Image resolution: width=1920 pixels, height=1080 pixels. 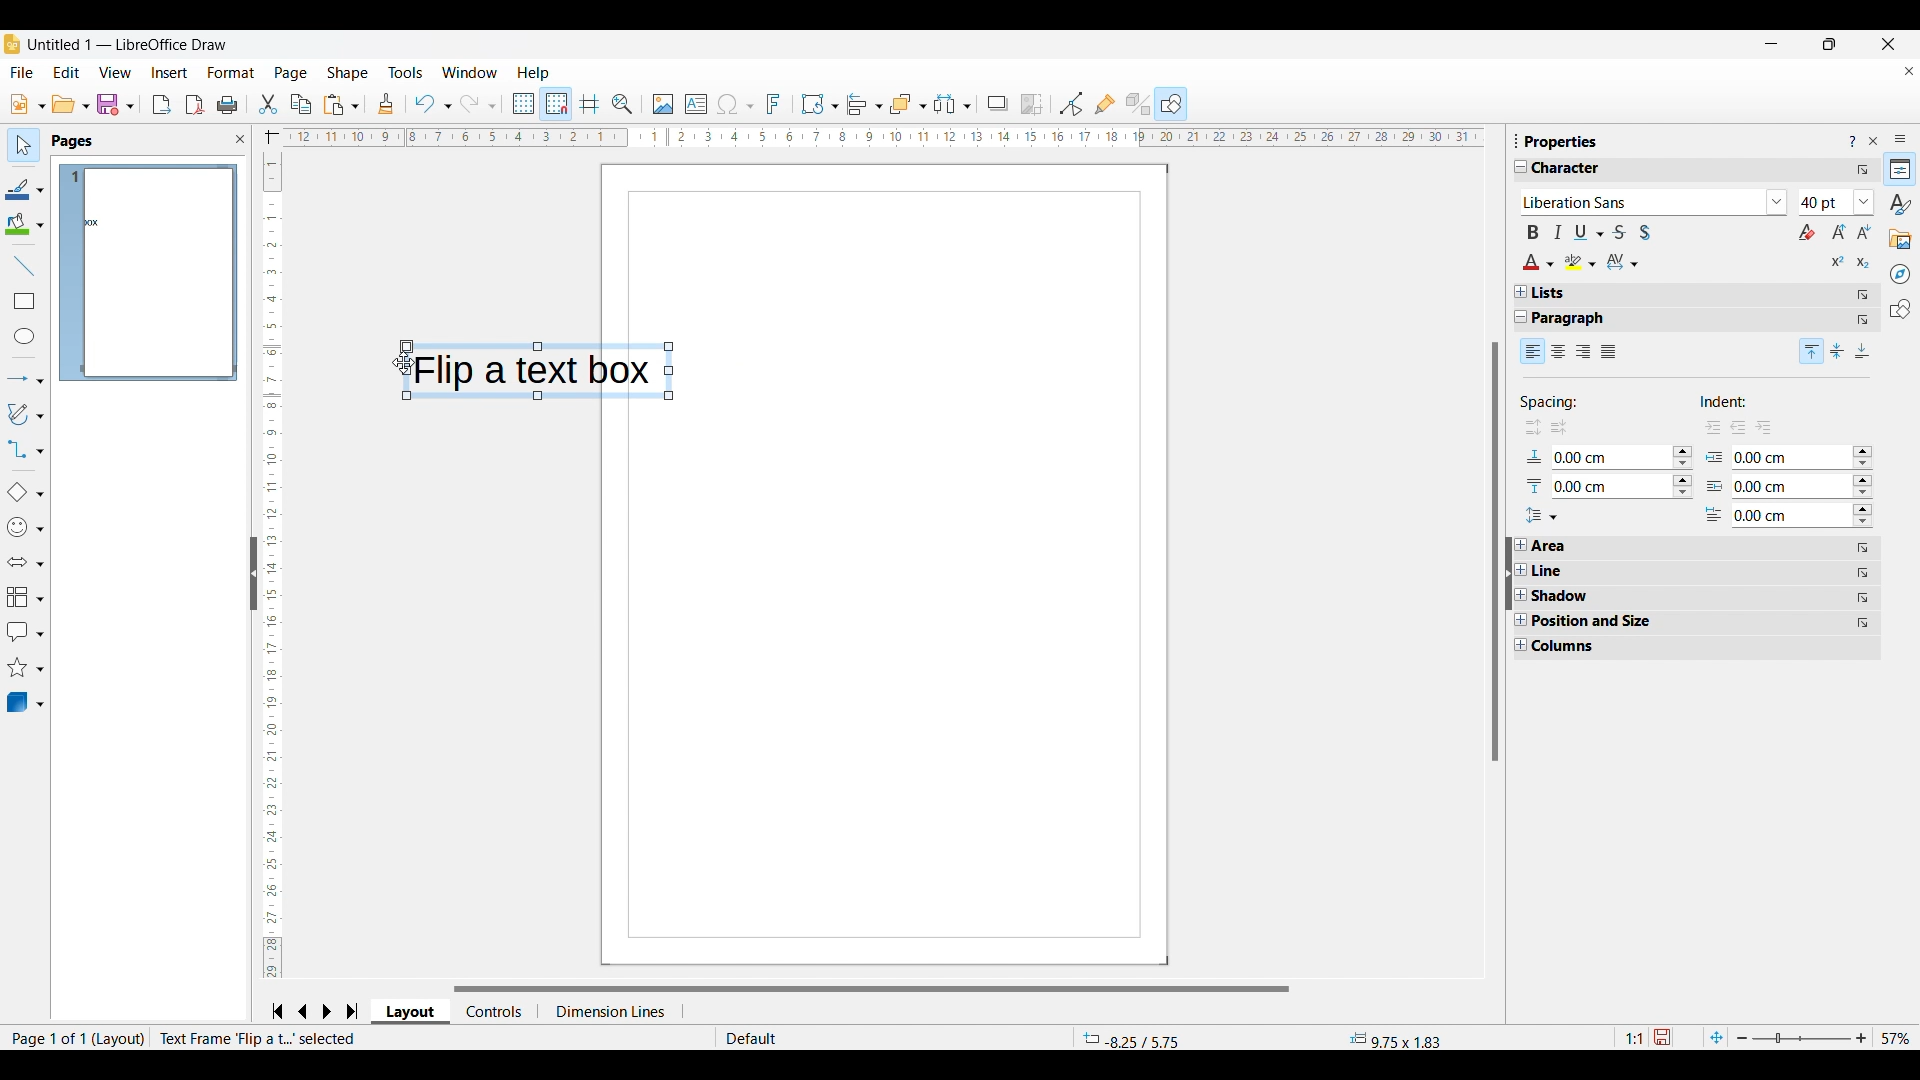 What do you see at coordinates (1522, 166) in the screenshot?
I see `Collapse Character` at bounding box center [1522, 166].